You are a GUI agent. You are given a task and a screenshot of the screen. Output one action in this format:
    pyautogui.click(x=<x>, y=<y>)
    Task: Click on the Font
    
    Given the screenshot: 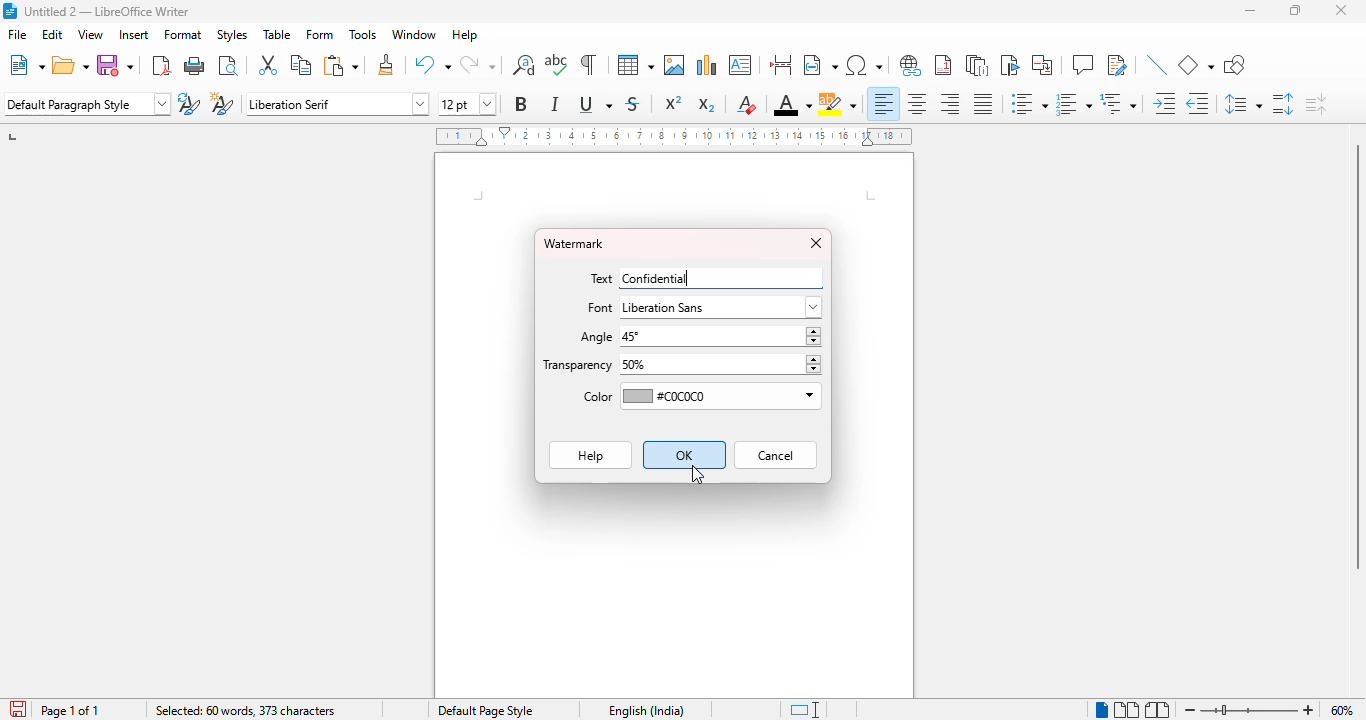 What is the action you would take?
    pyautogui.click(x=600, y=311)
    